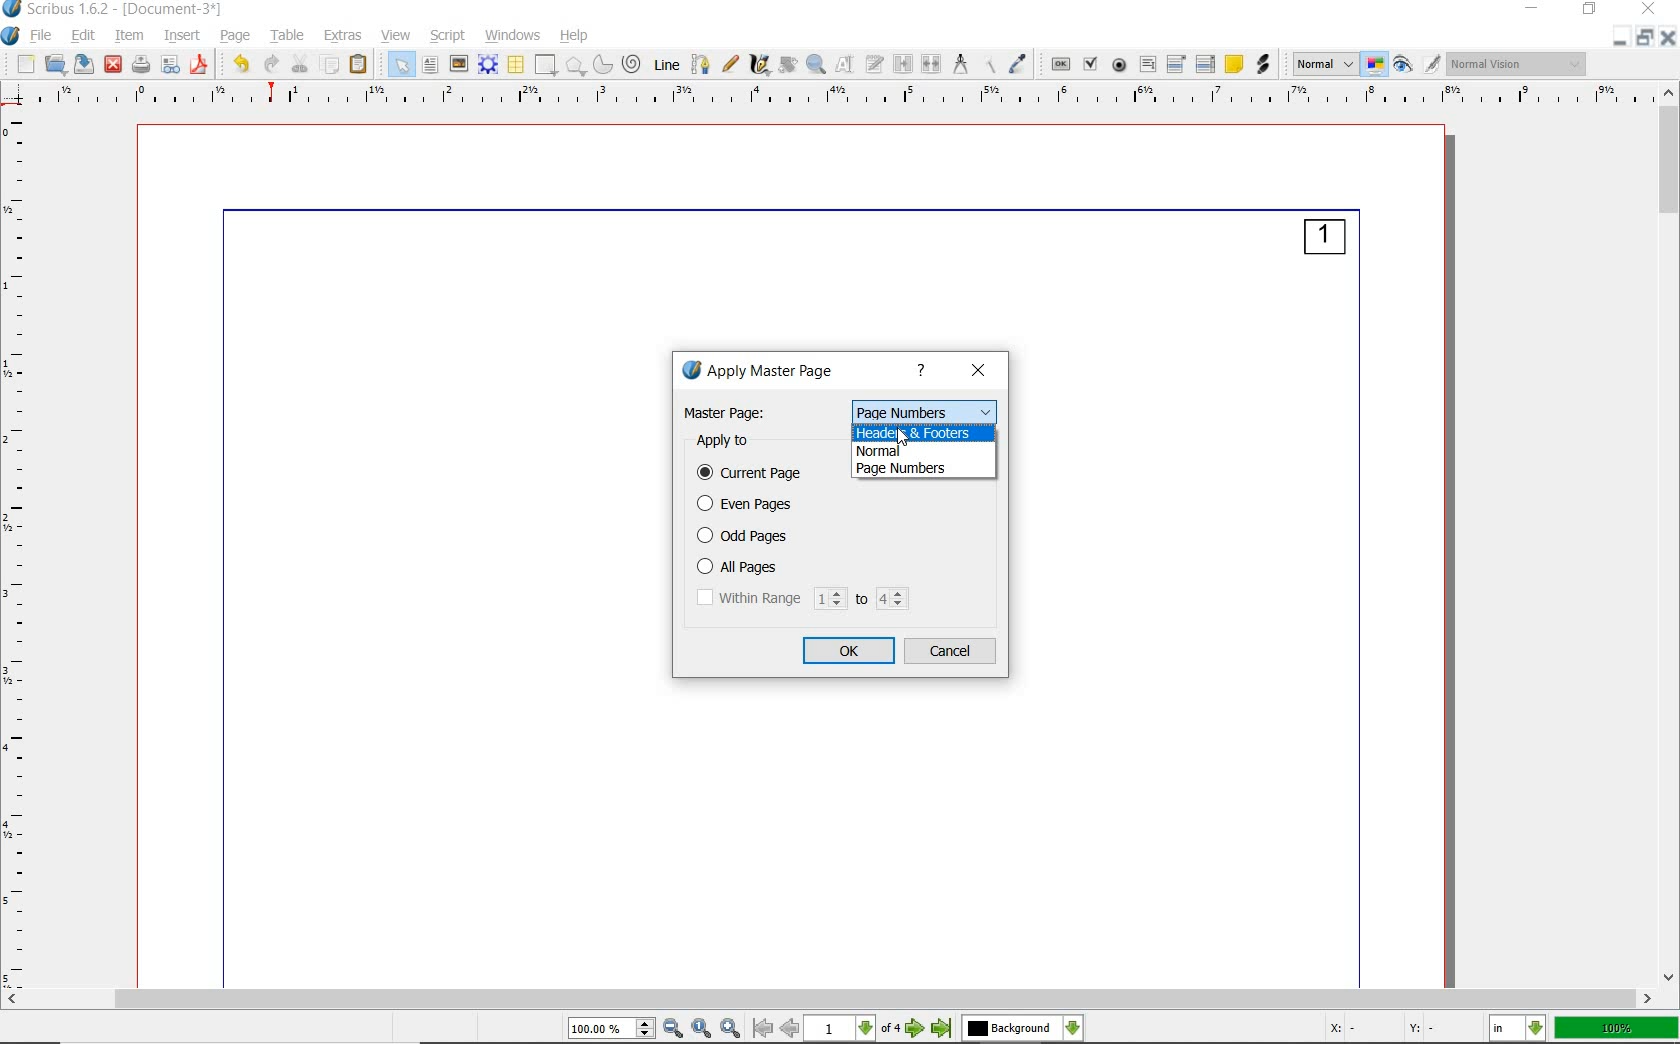 Image resolution: width=1680 pixels, height=1044 pixels. What do you see at coordinates (1670, 37) in the screenshot?
I see `close` at bounding box center [1670, 37].